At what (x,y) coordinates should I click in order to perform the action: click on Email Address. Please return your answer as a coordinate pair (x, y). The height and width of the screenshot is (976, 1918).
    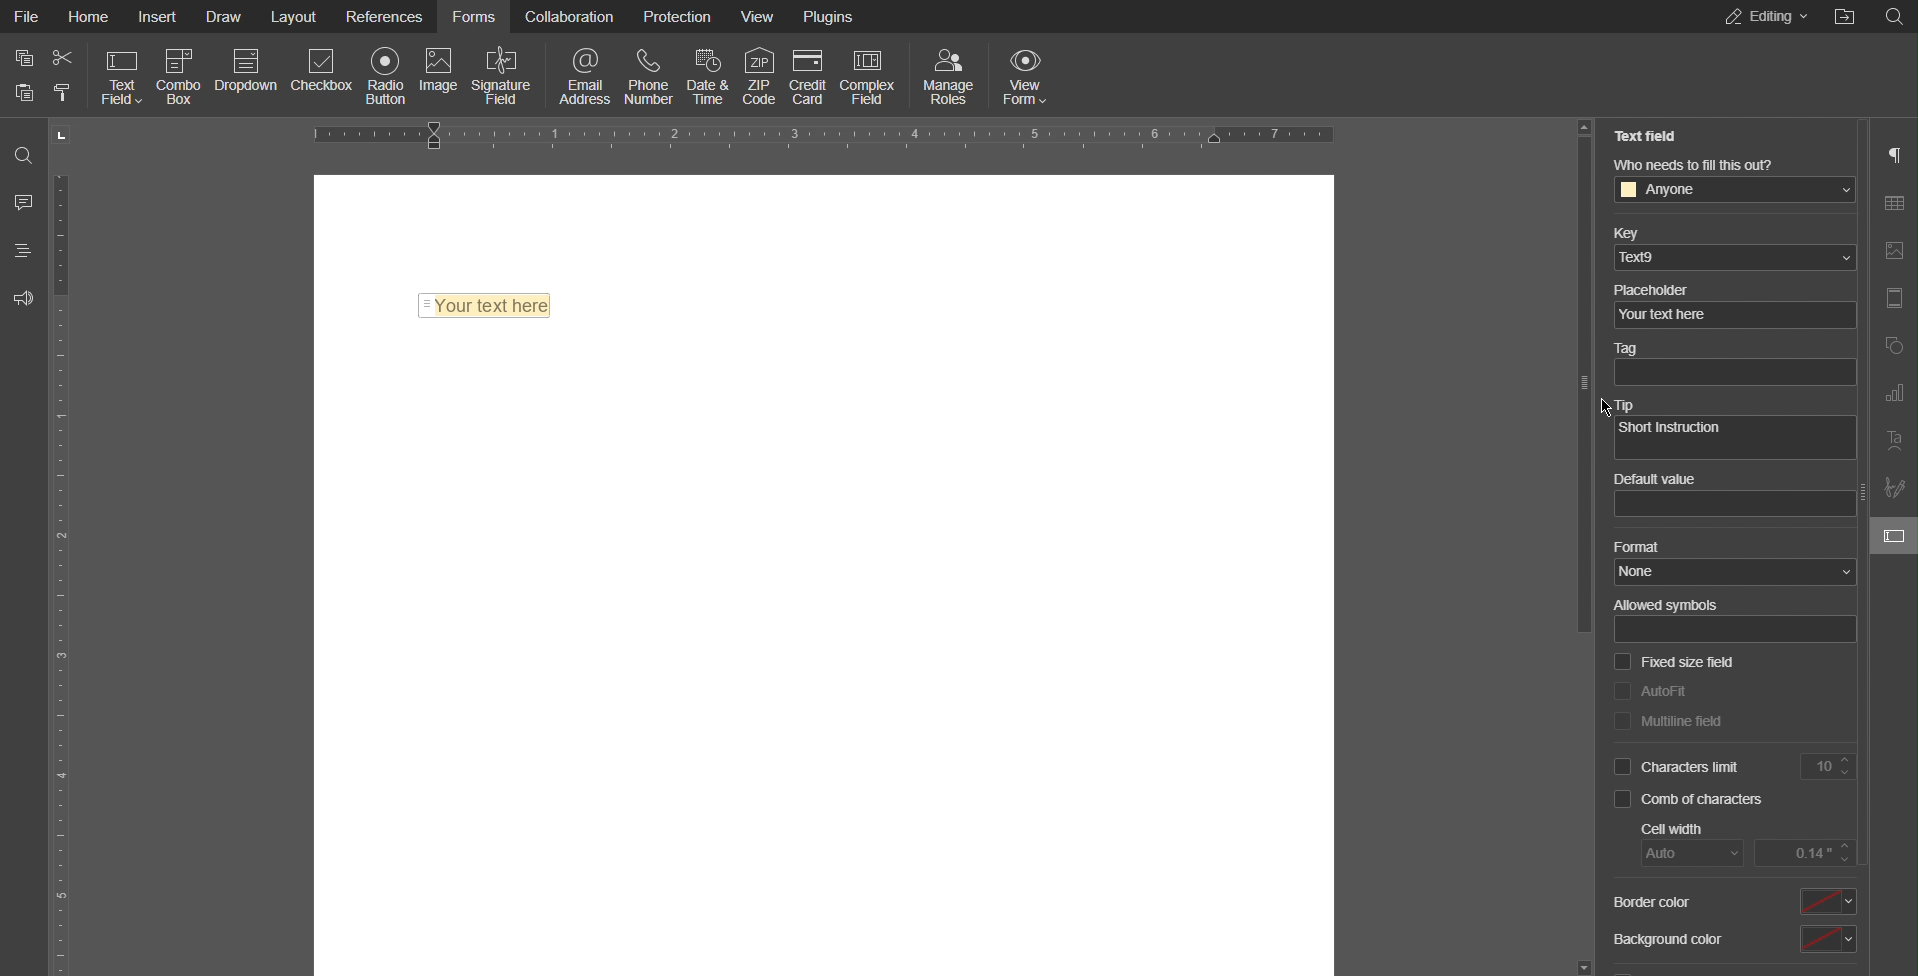
    Looking at the image, I should click on (583, 75).